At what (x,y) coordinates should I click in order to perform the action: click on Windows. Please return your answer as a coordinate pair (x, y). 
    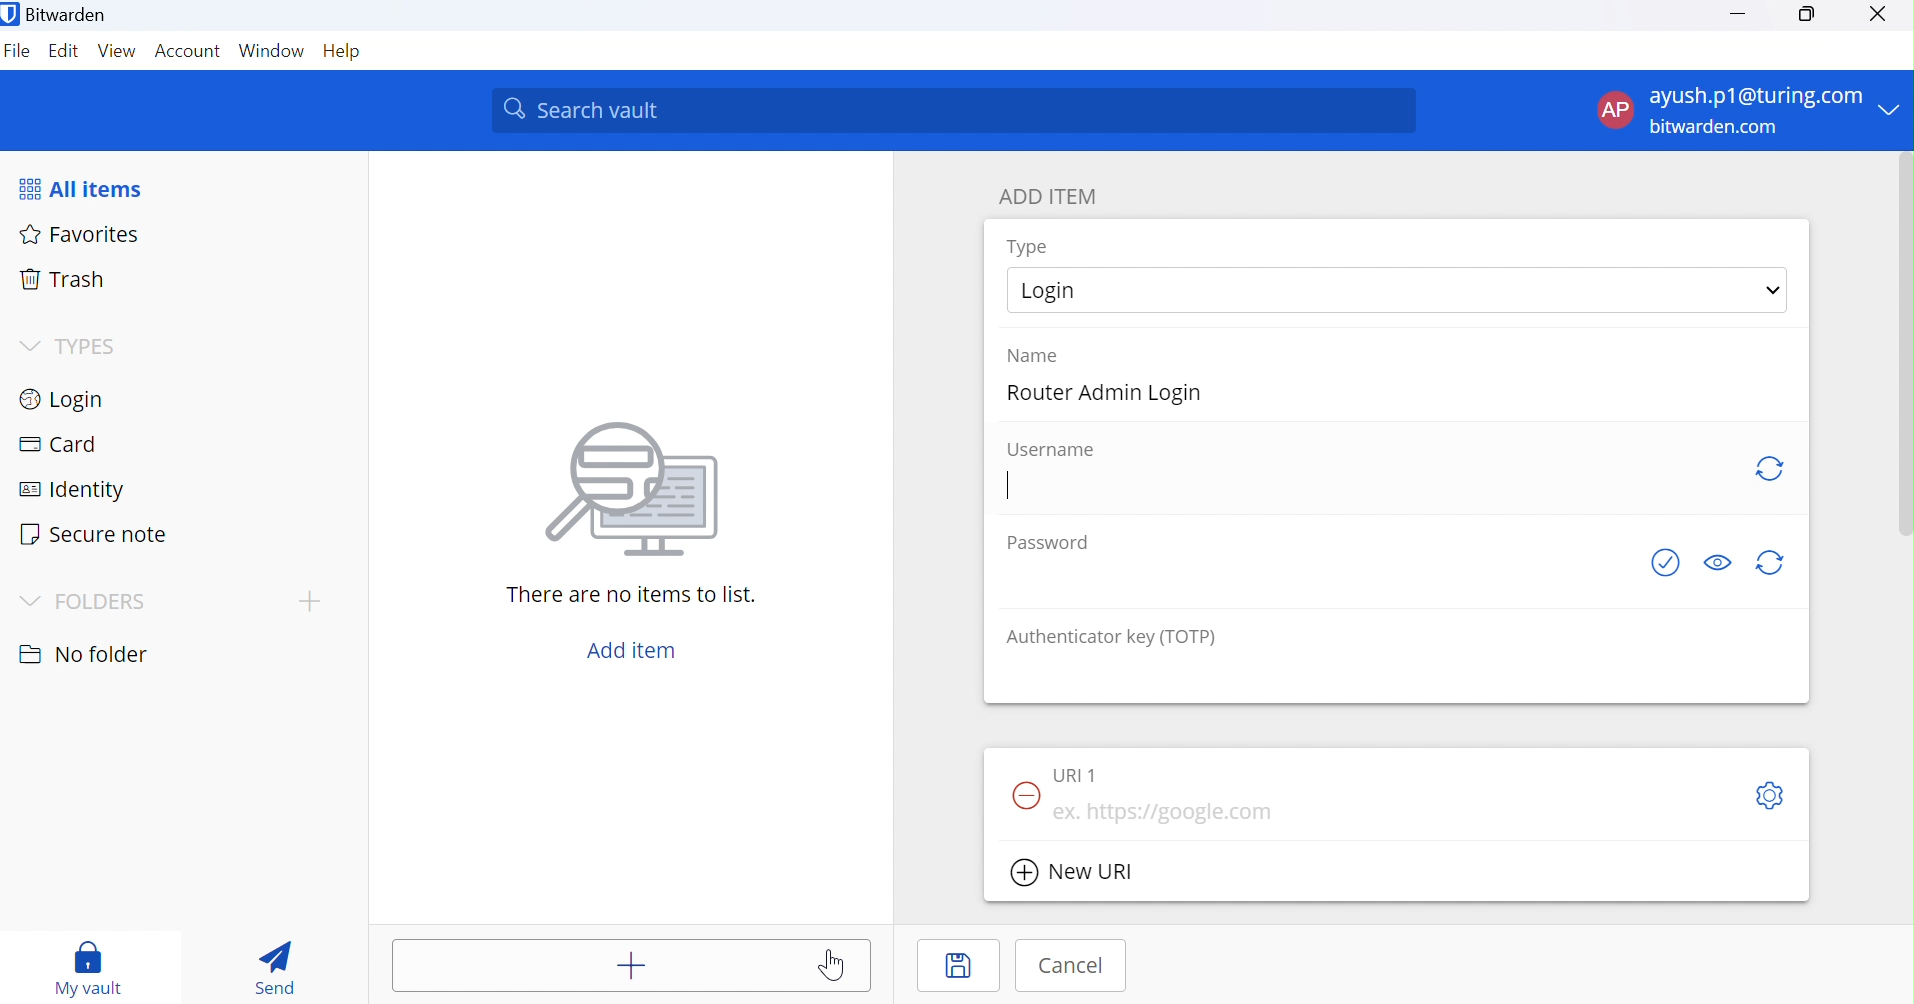
    Looking at the image, I should click on (272, 54).